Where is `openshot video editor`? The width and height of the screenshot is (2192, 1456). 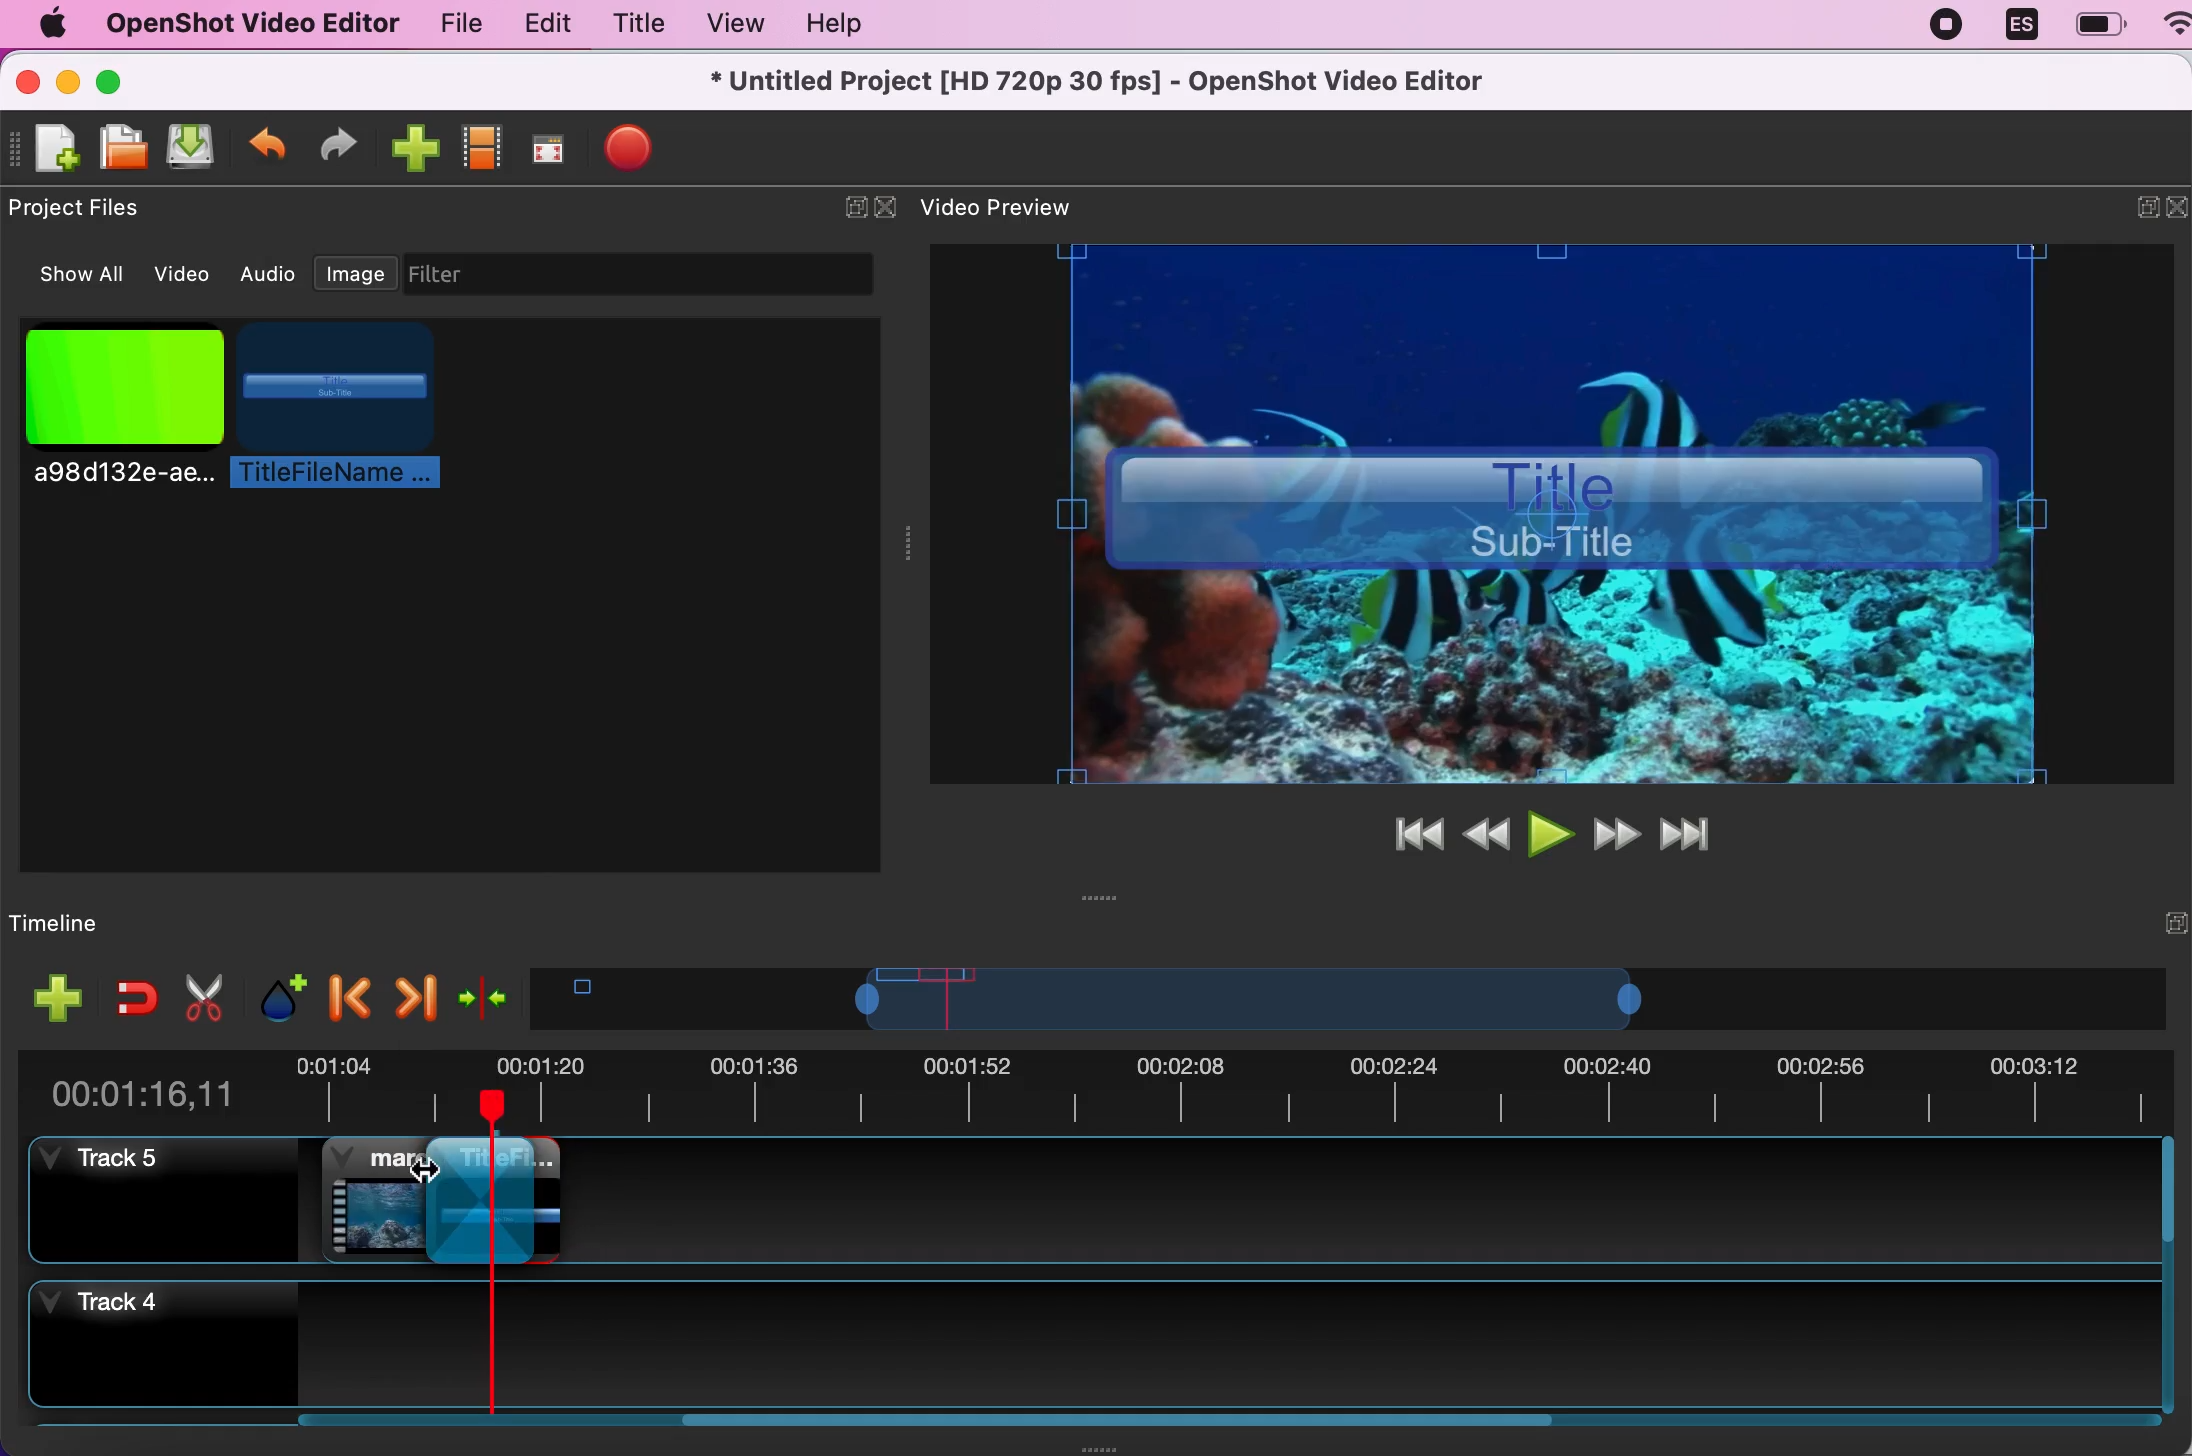
openshot video editor is located at coordinates (251, 25).